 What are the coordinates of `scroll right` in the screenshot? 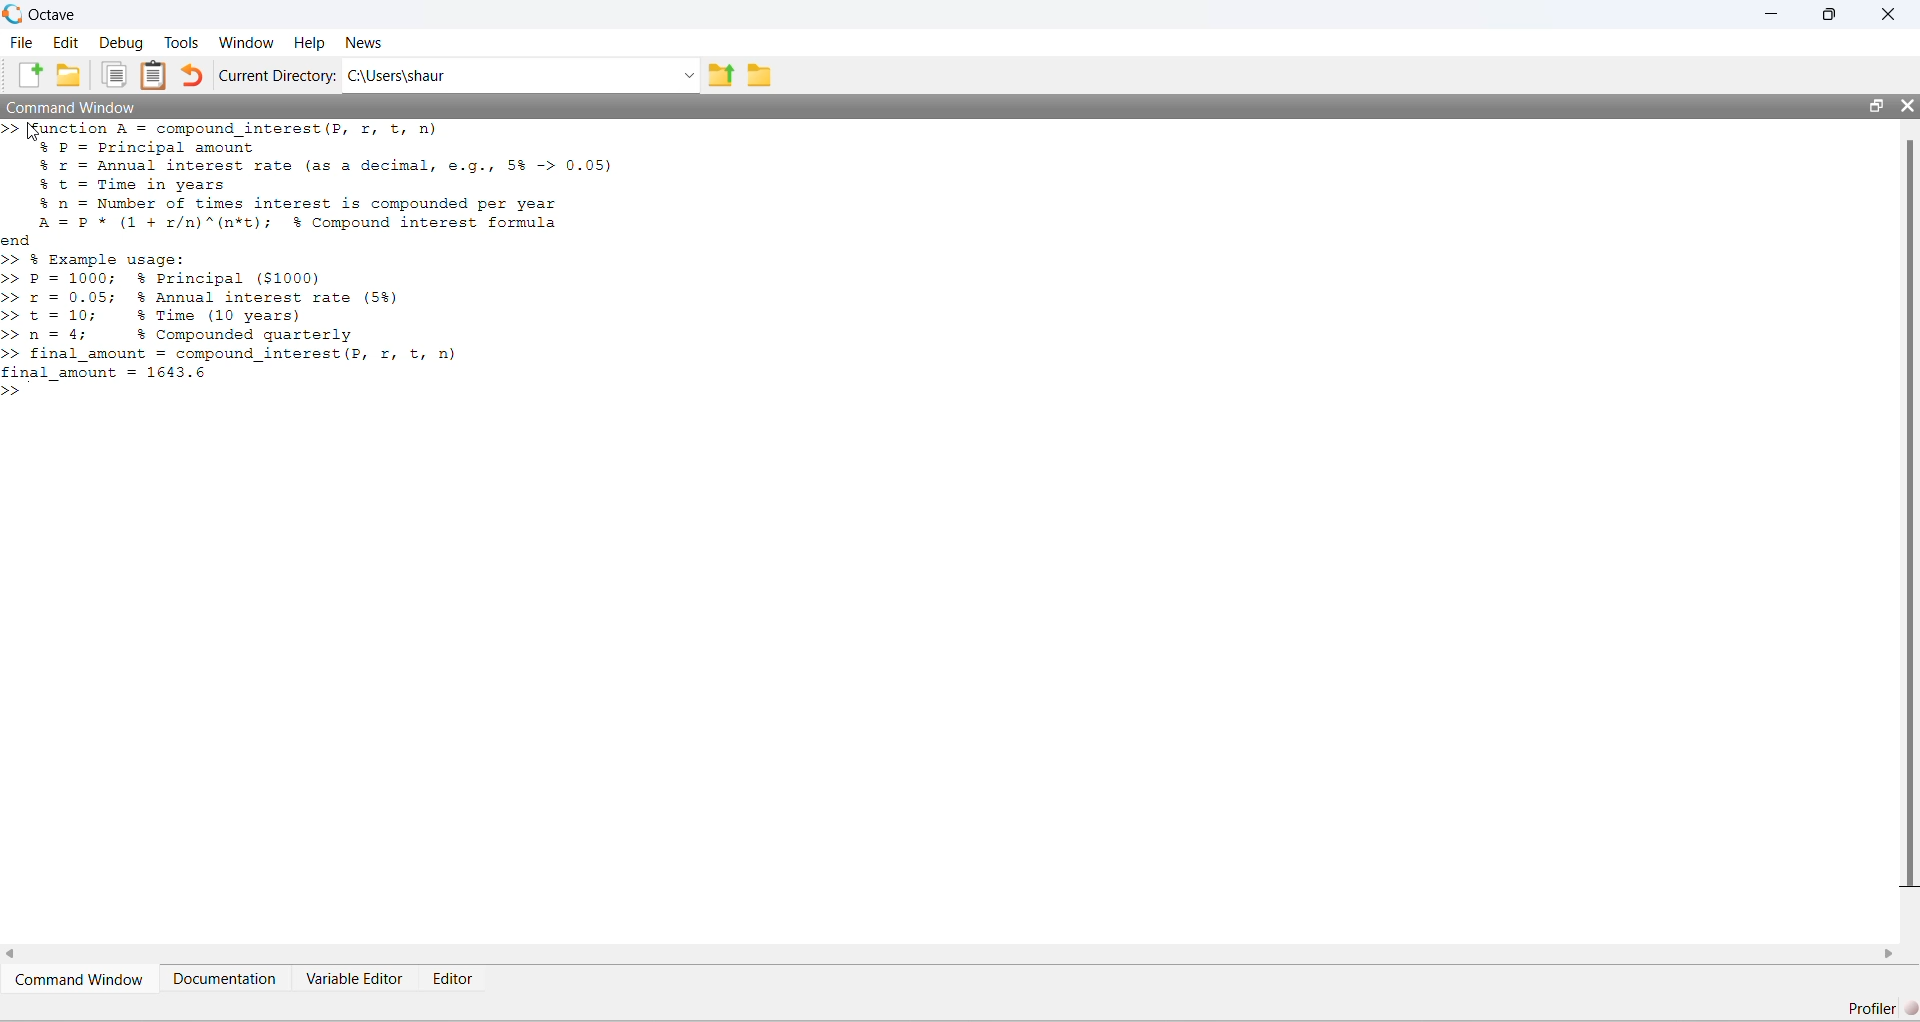 It's located at (1890, 954).